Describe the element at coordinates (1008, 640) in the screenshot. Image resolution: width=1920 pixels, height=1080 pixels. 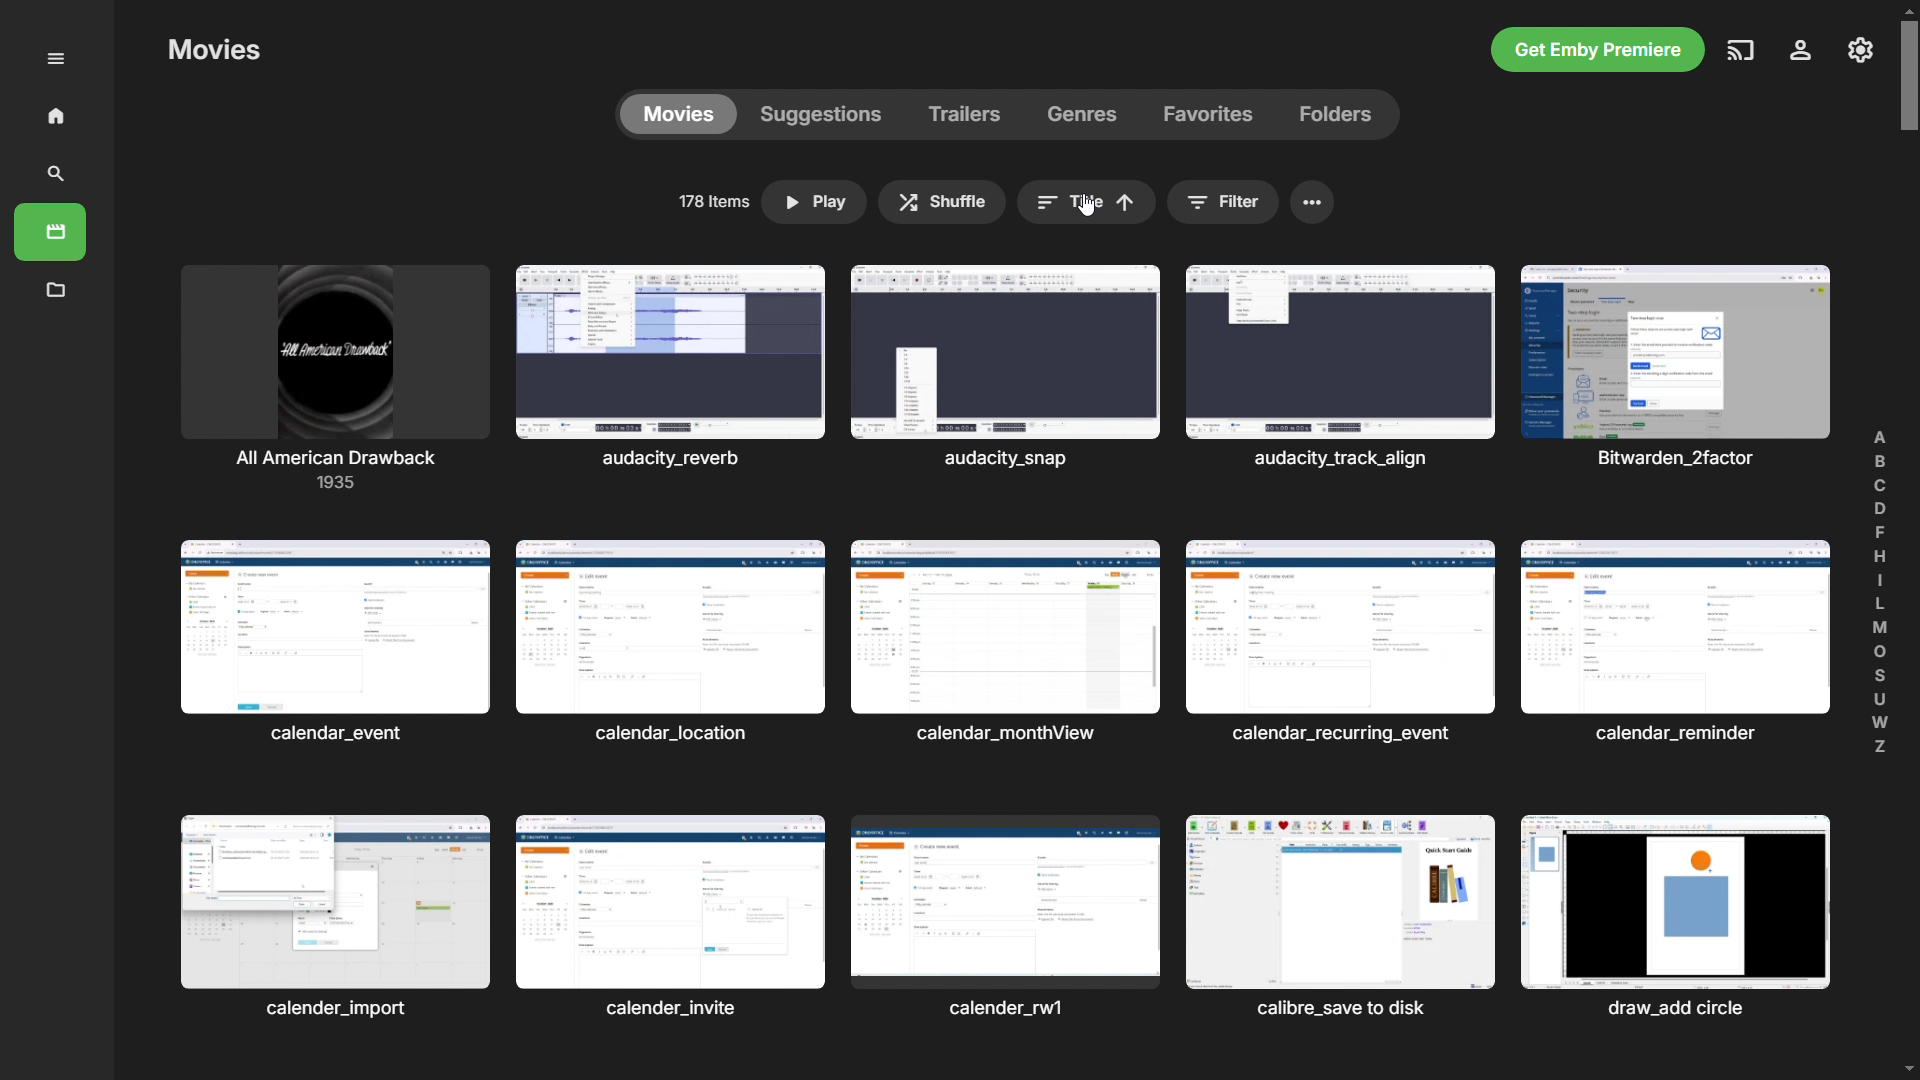
I see `` at that location.